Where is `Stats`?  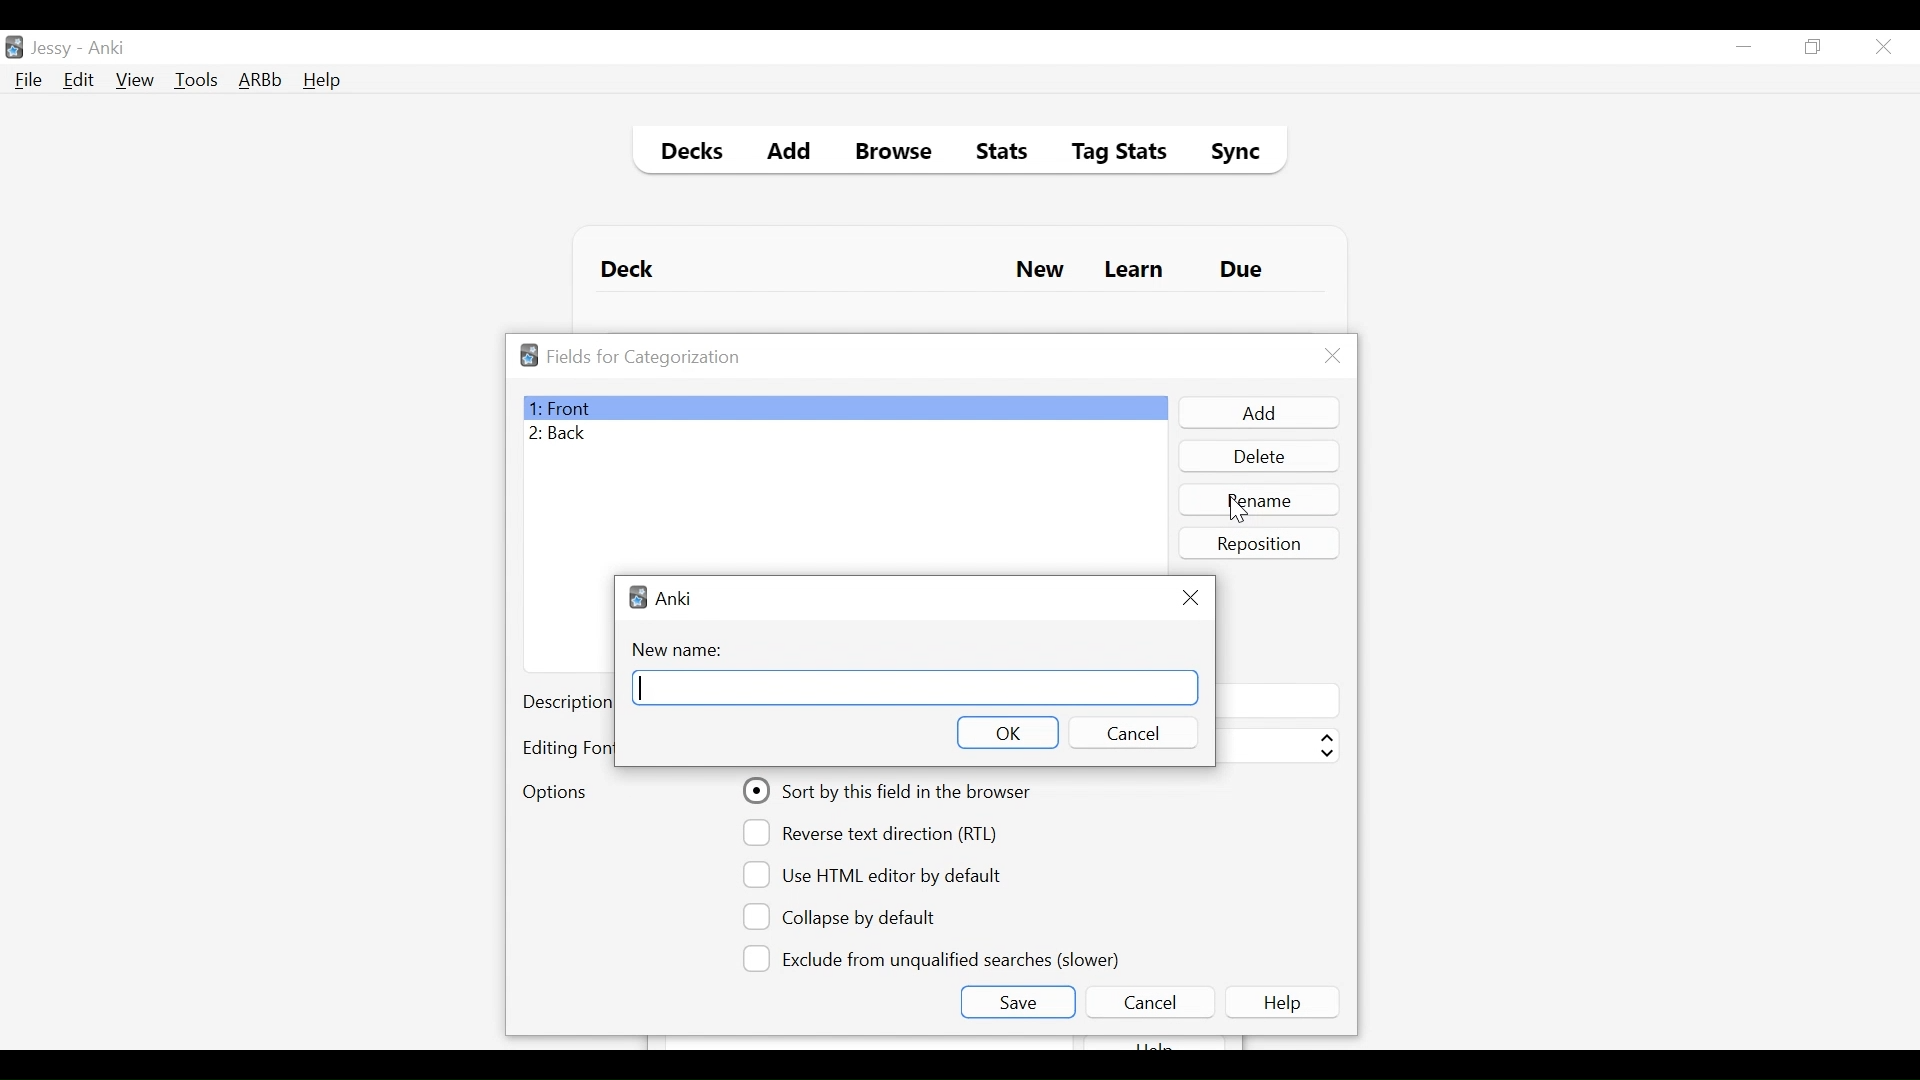
Stats is located at coordinates (995, 152).